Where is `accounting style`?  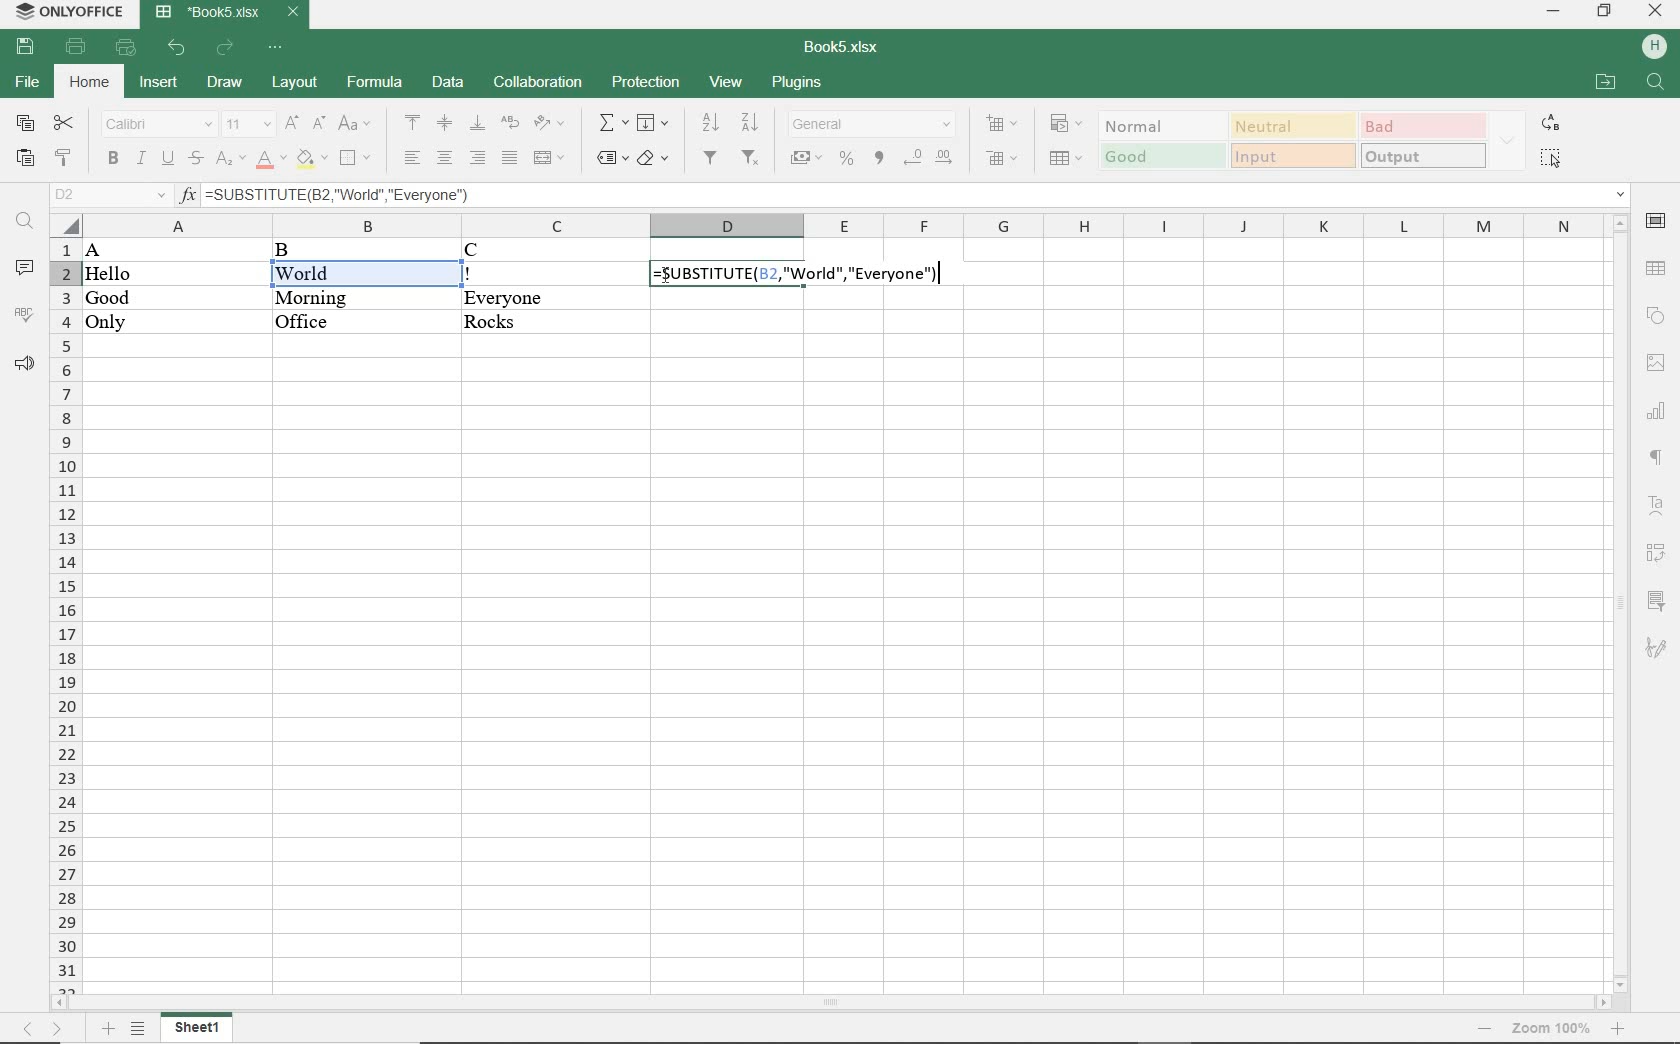 accounting style is located at coordinates (807, 160).